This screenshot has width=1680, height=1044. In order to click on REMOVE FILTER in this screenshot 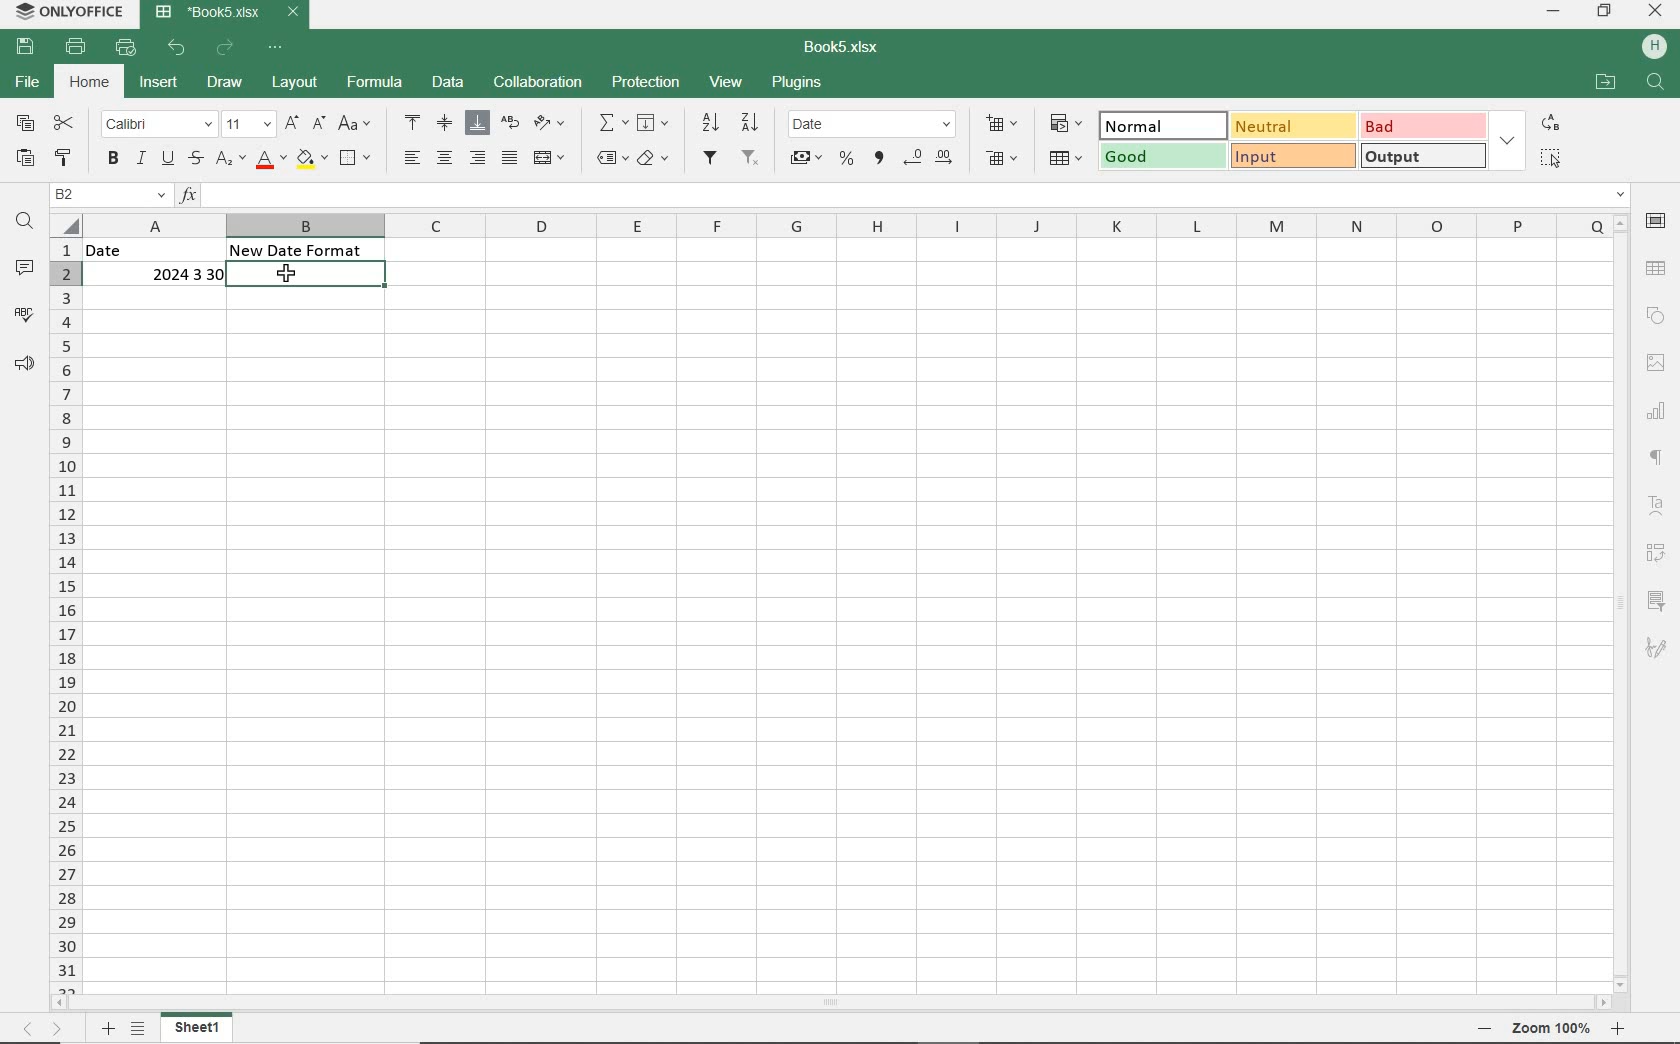, I will do `click(749, 160)`.